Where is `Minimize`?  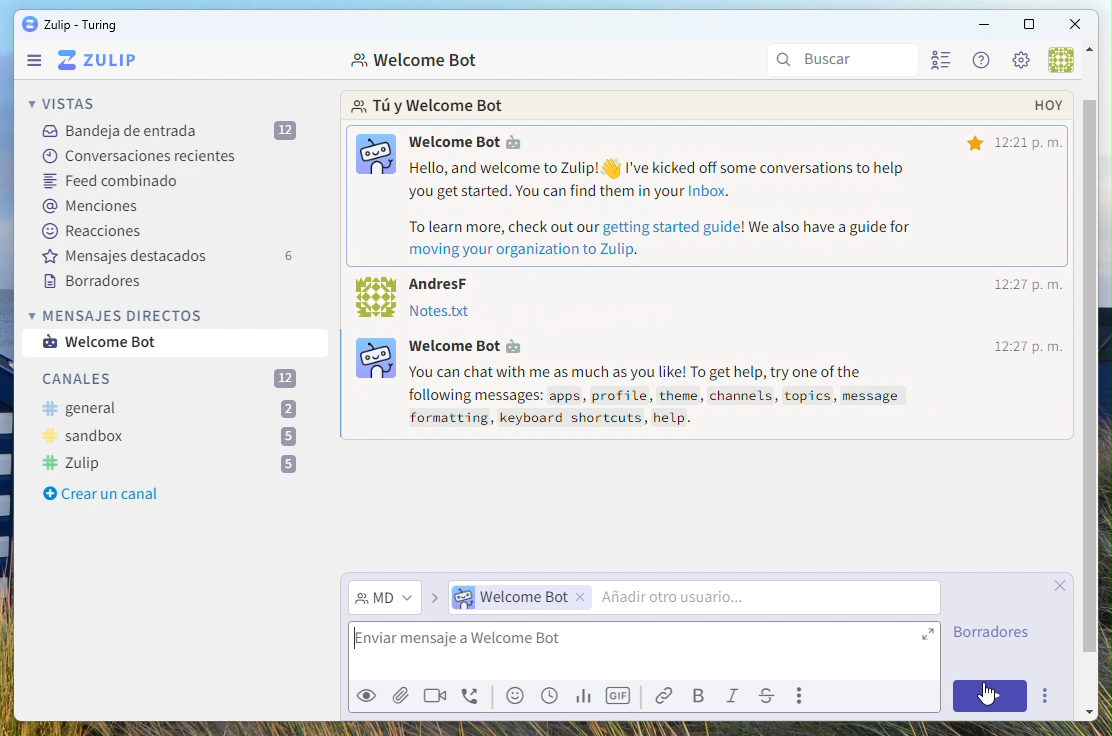
Minimize is located at coordinates (983, 24).